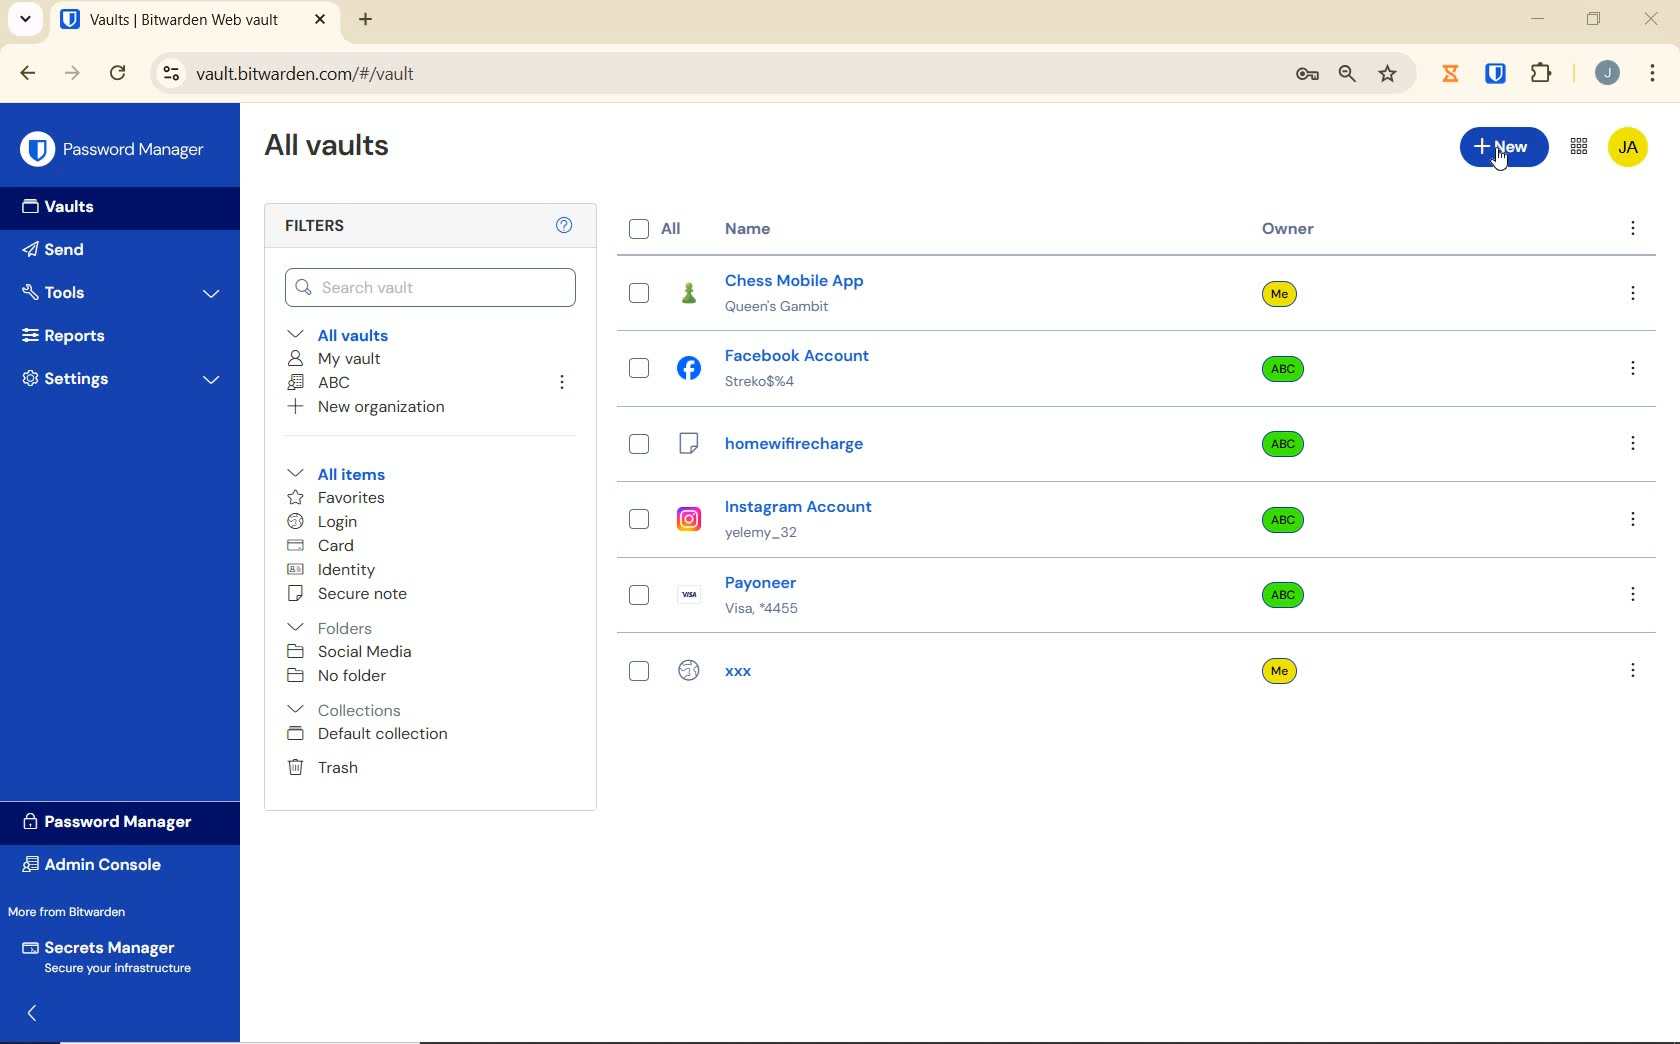 The height and width of the screenshot is (1044, 1680). Describe the element at coordinates (1607, 75) in the screenshot. I see `Account` at that location.